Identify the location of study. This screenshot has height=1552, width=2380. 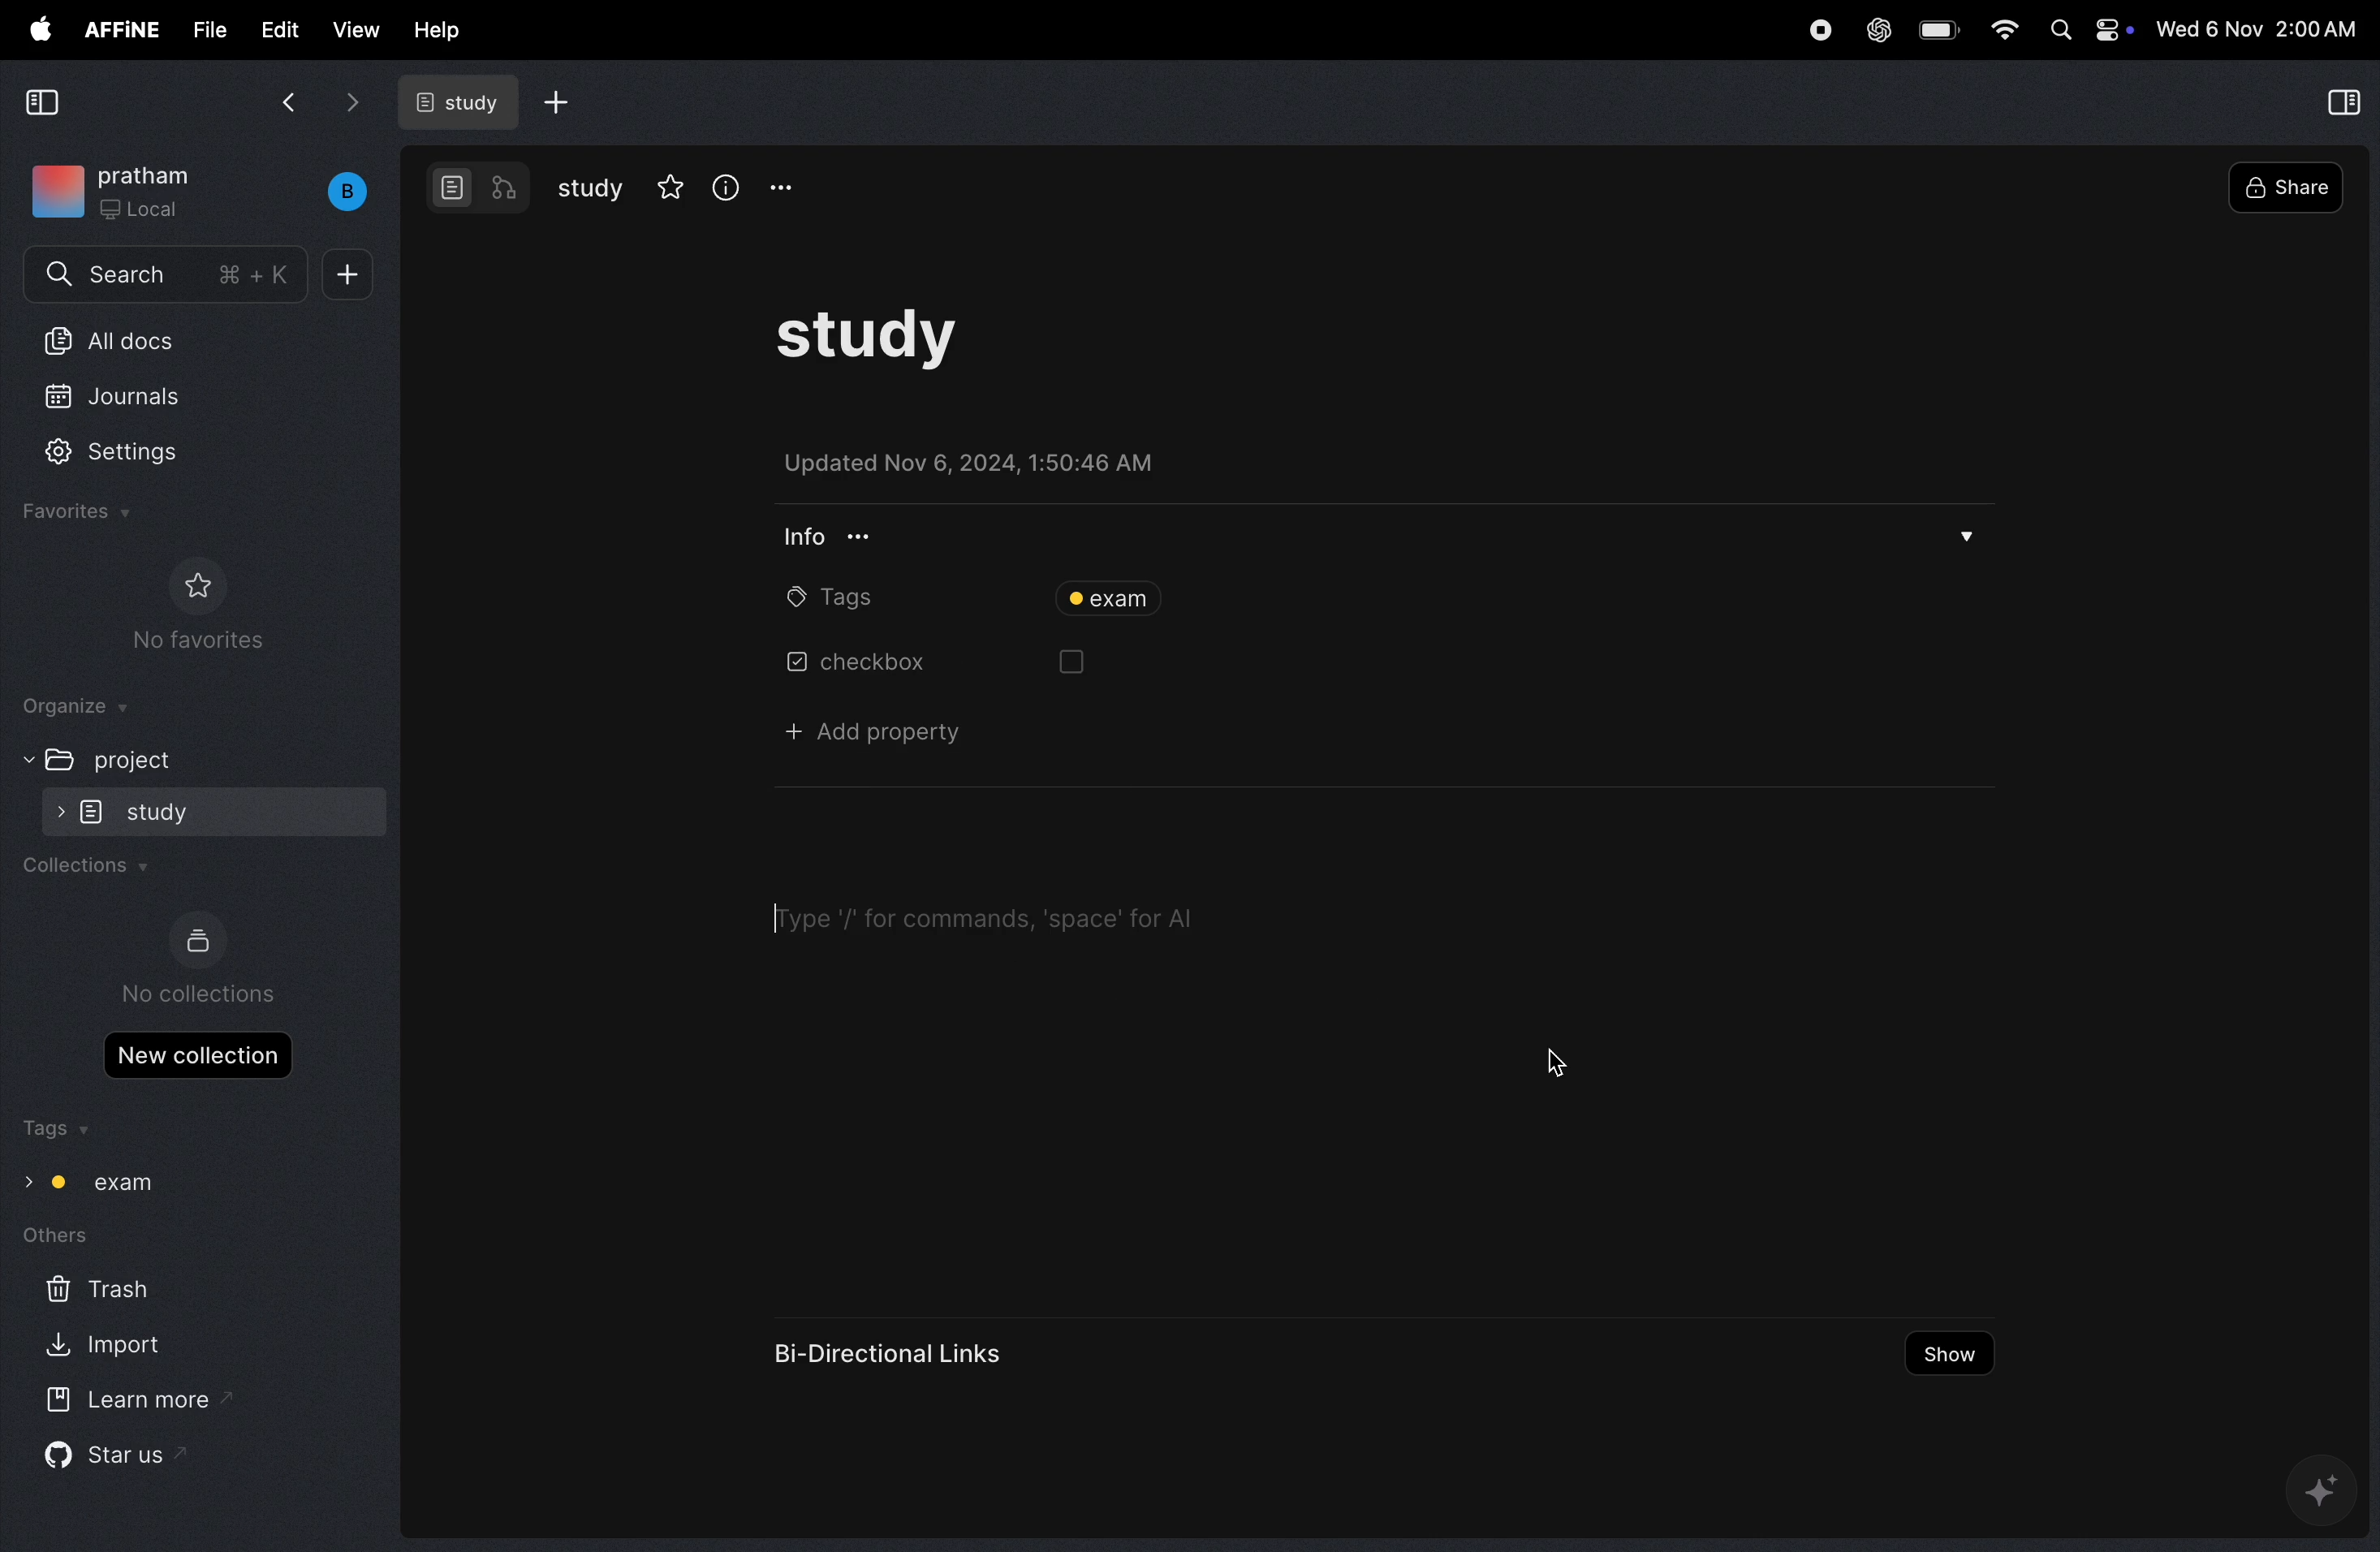
(593, 188).